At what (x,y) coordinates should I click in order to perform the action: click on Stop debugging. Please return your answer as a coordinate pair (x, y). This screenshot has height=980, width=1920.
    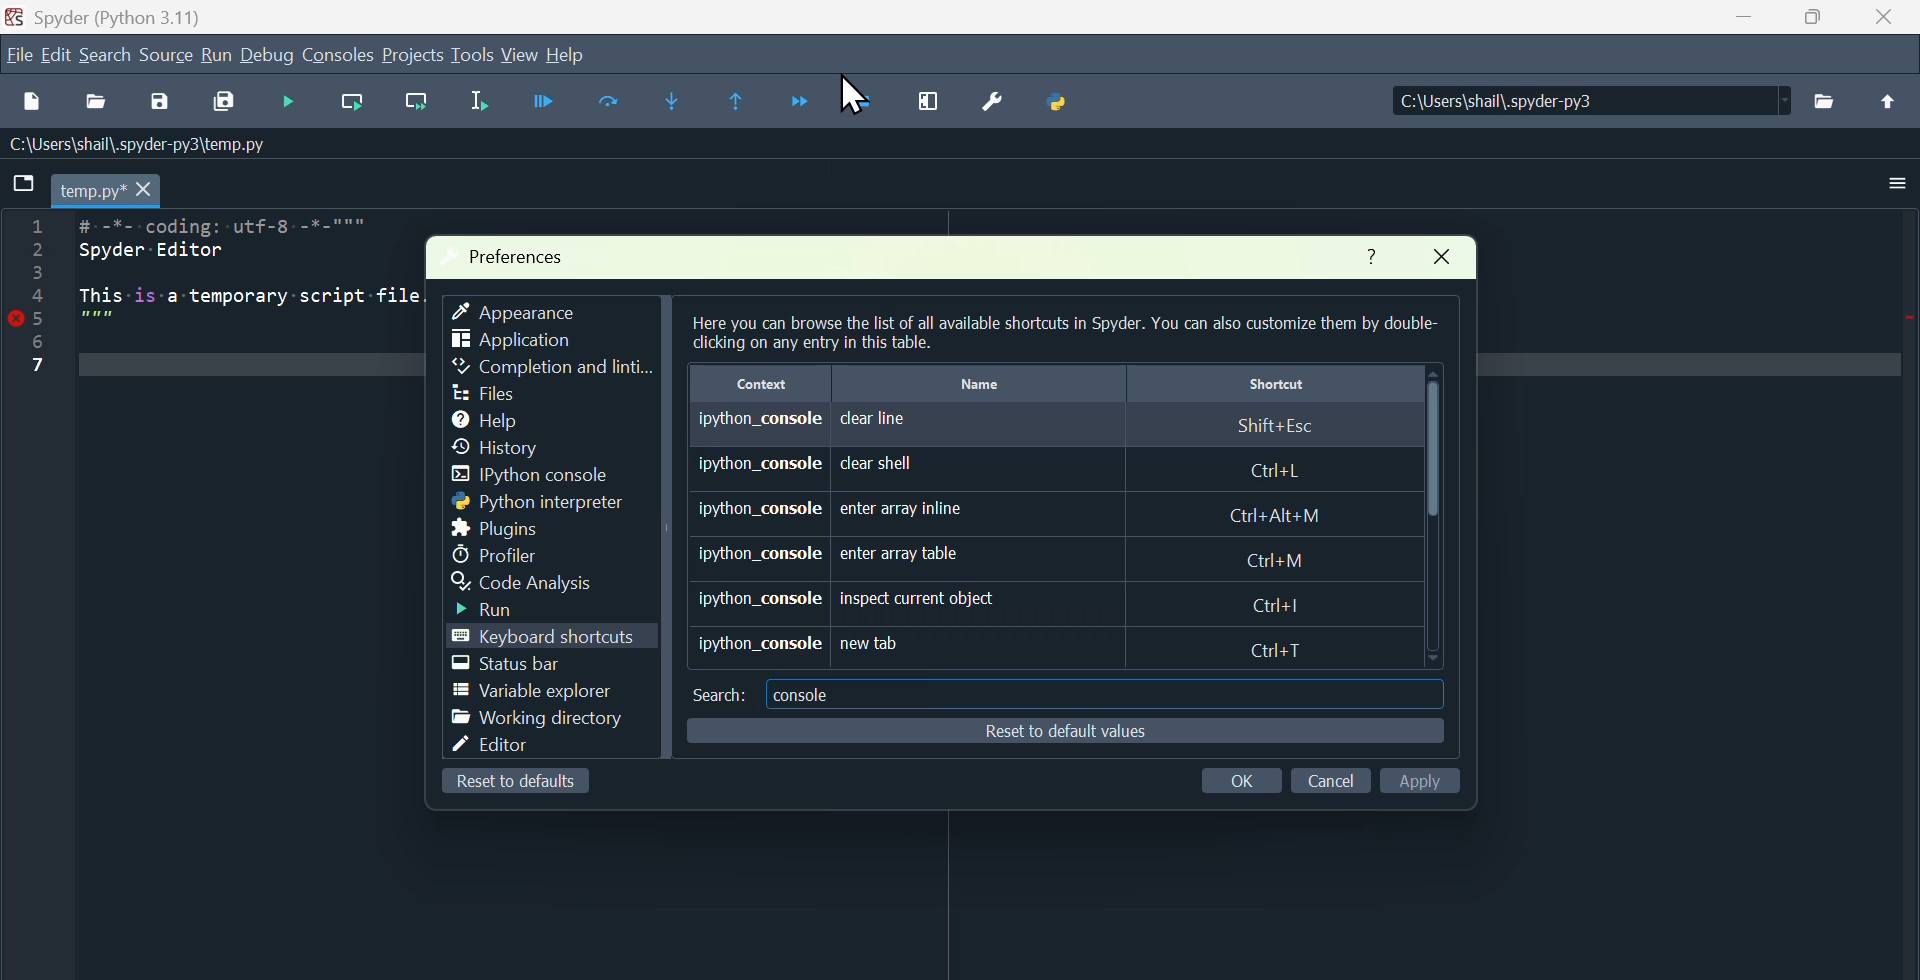
    Looking at the image, I should click on (866, 104).